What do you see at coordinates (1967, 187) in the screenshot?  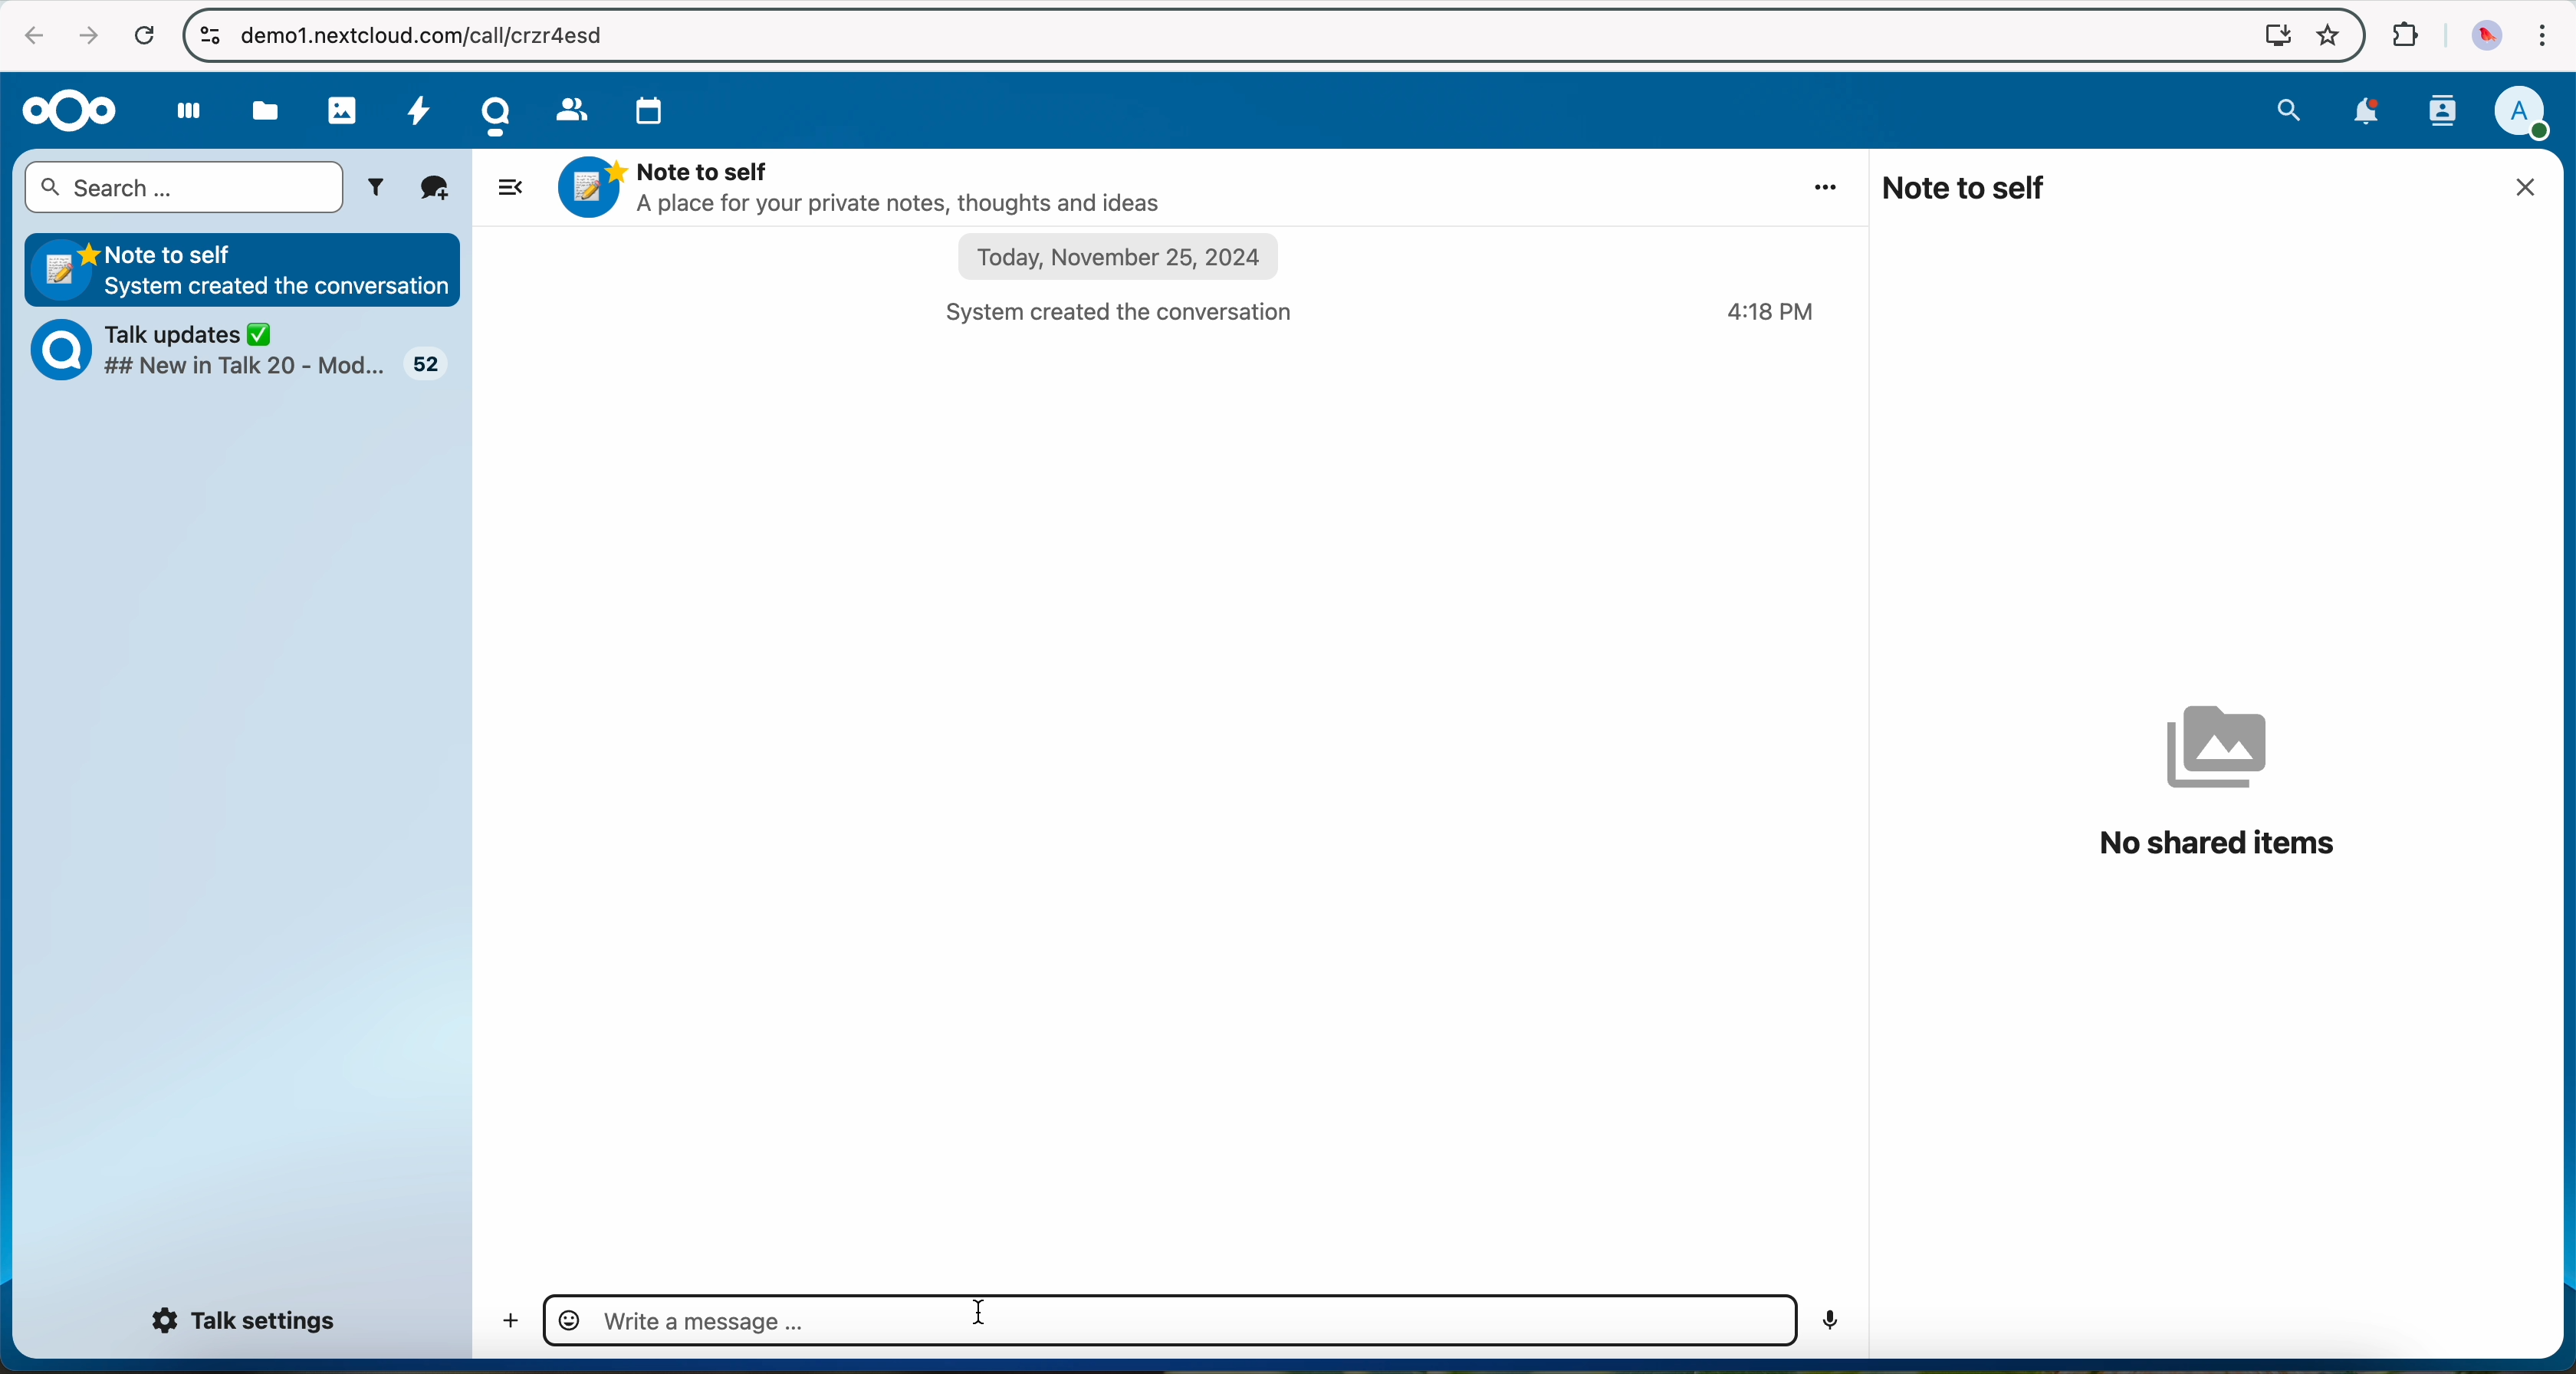 I see `note to self` at bounding box center [1967, 187].